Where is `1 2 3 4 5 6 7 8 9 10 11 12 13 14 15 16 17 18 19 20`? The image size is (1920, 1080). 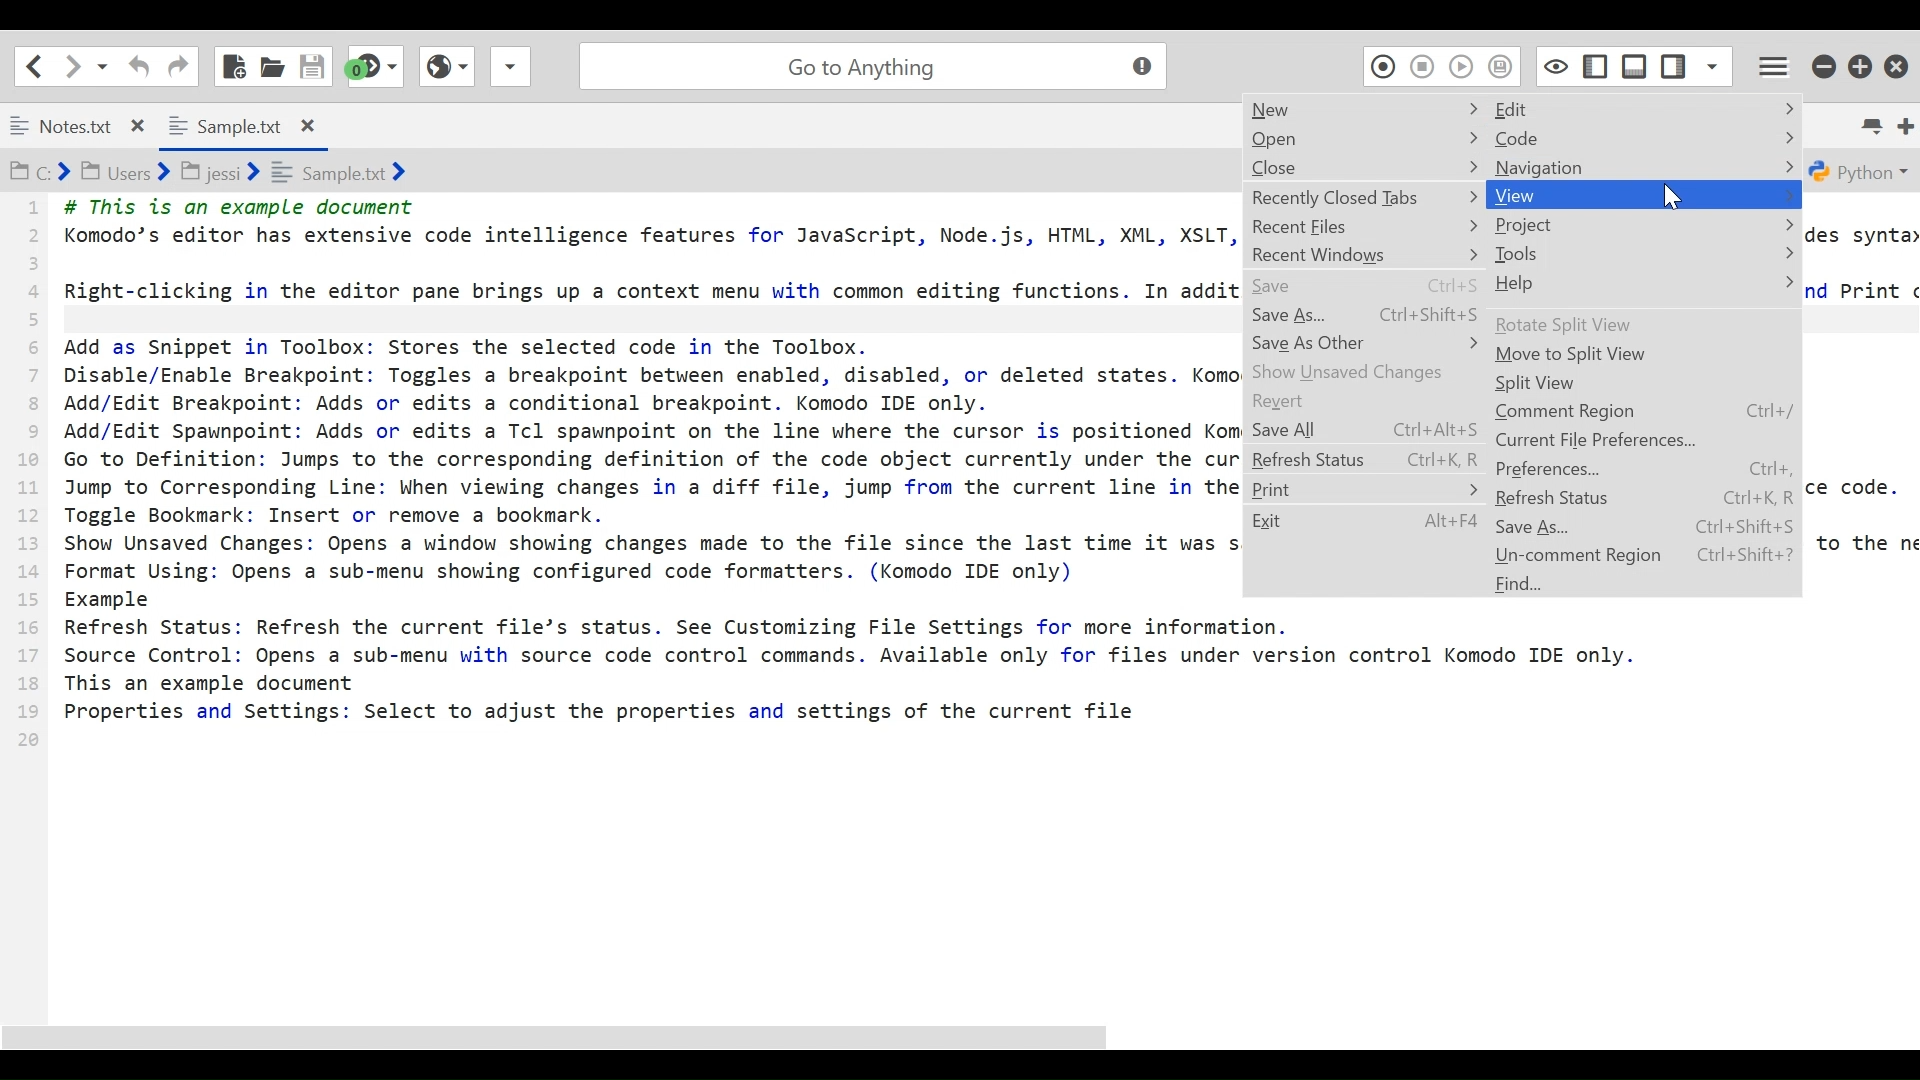
1 2 3 4 5 6 7 8 9 10 11 12 13 14 15 16 17 18 19 20 is located at coordinates (29, 480).